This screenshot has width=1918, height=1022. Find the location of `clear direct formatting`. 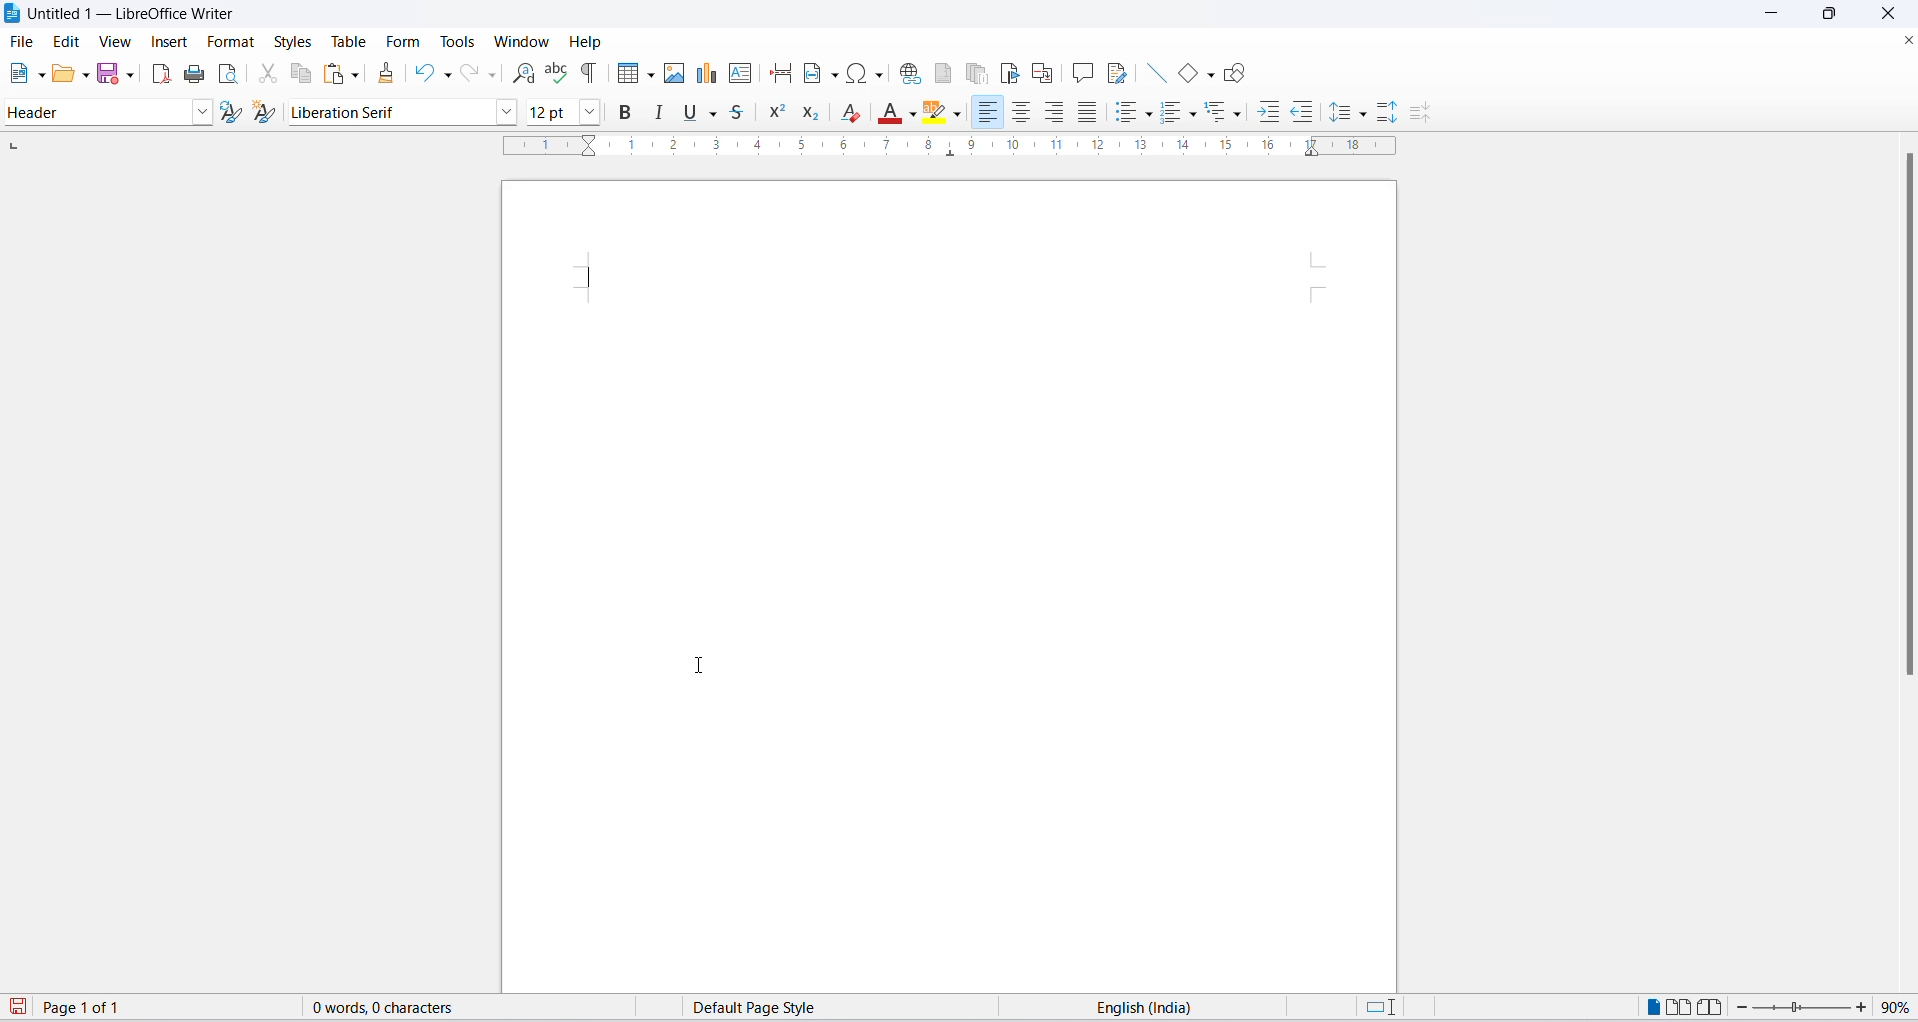

clear direct formatting is located at coordinates (855, 112).